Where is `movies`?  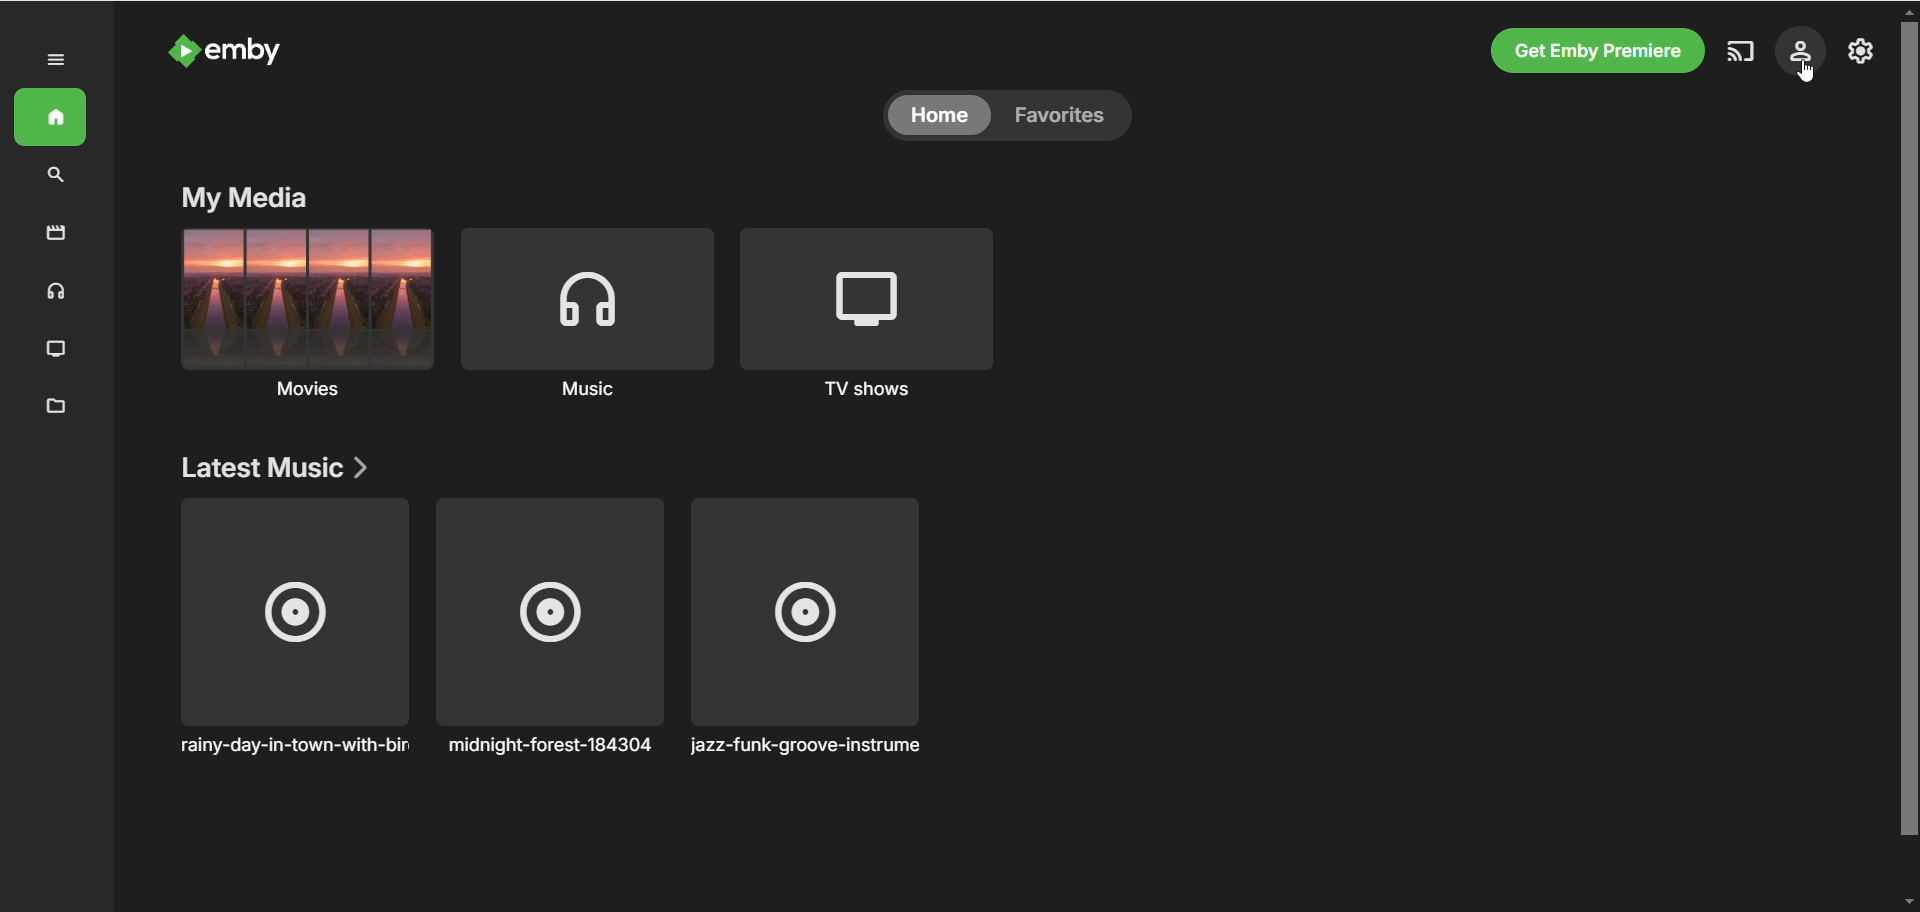 movies is located at coordinates (56, 235).